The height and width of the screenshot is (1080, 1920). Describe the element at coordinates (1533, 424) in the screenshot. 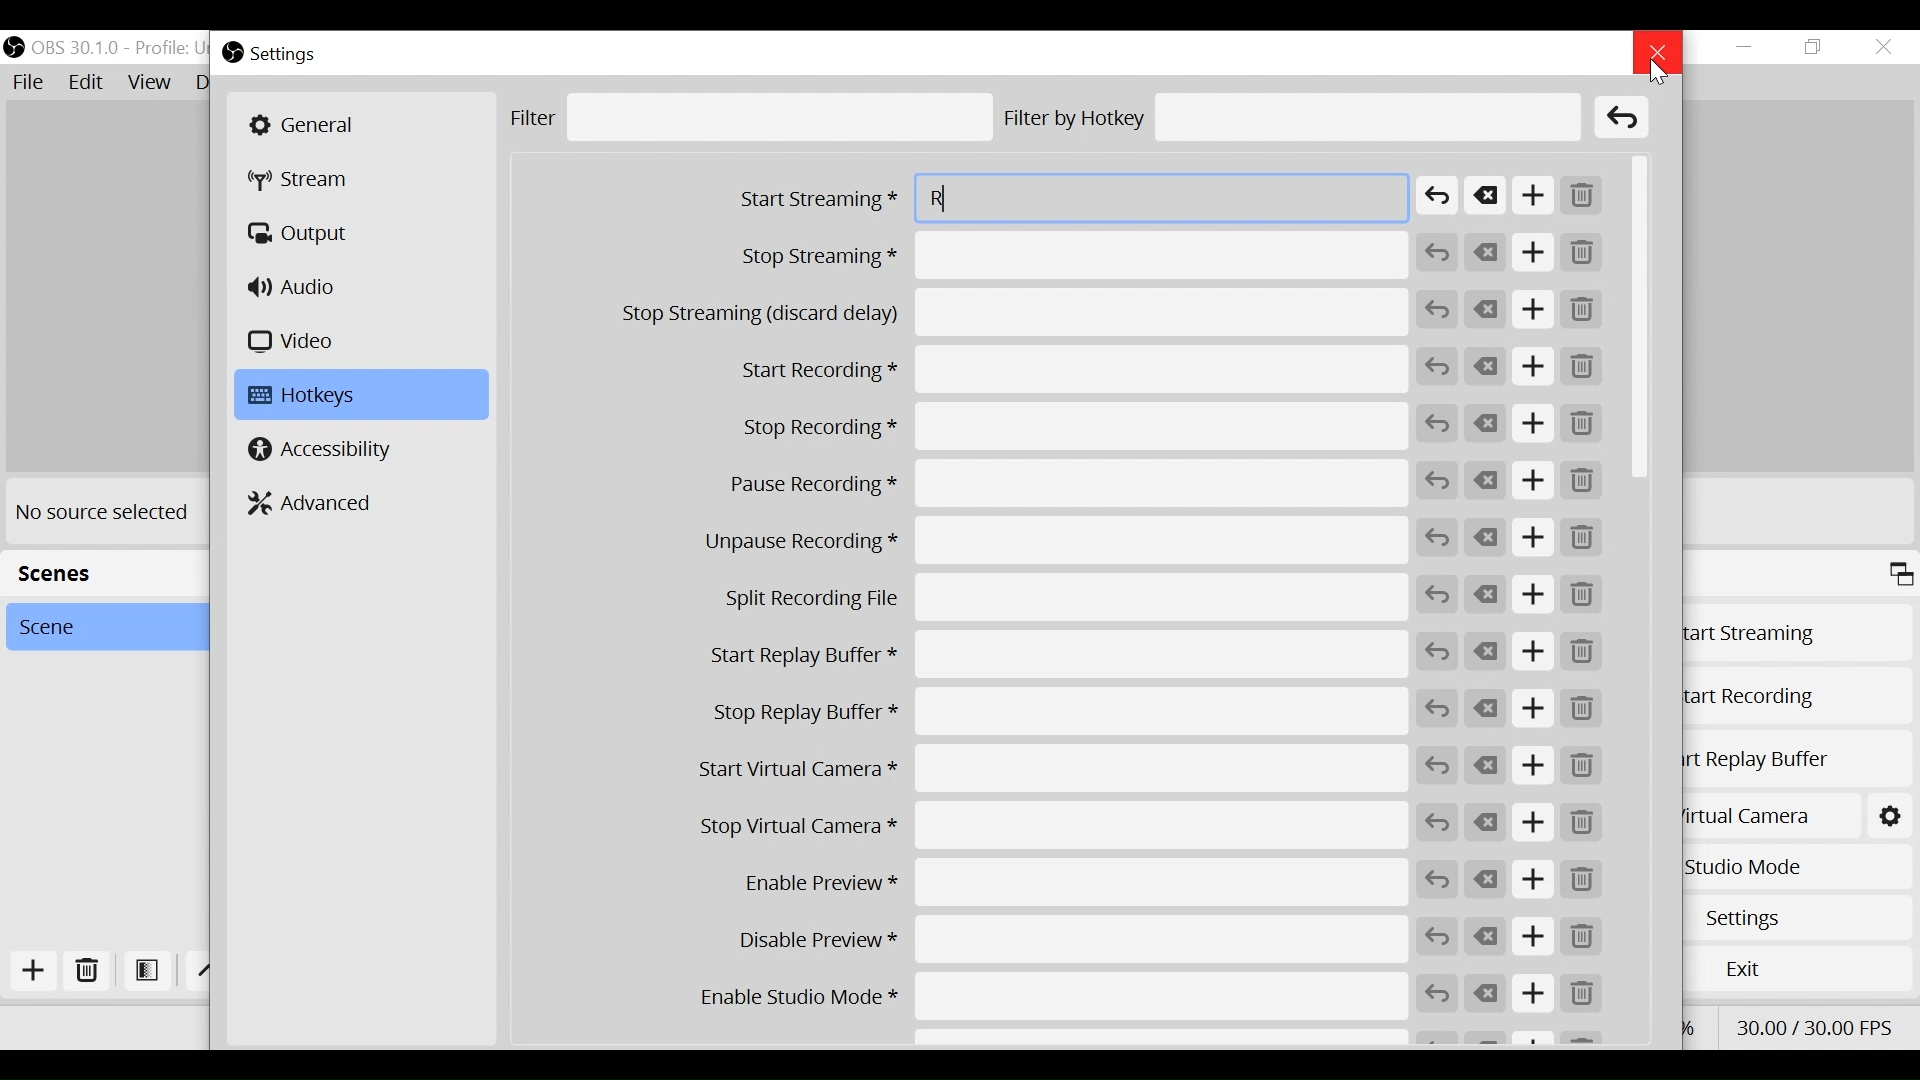

I see `Add` at that location.